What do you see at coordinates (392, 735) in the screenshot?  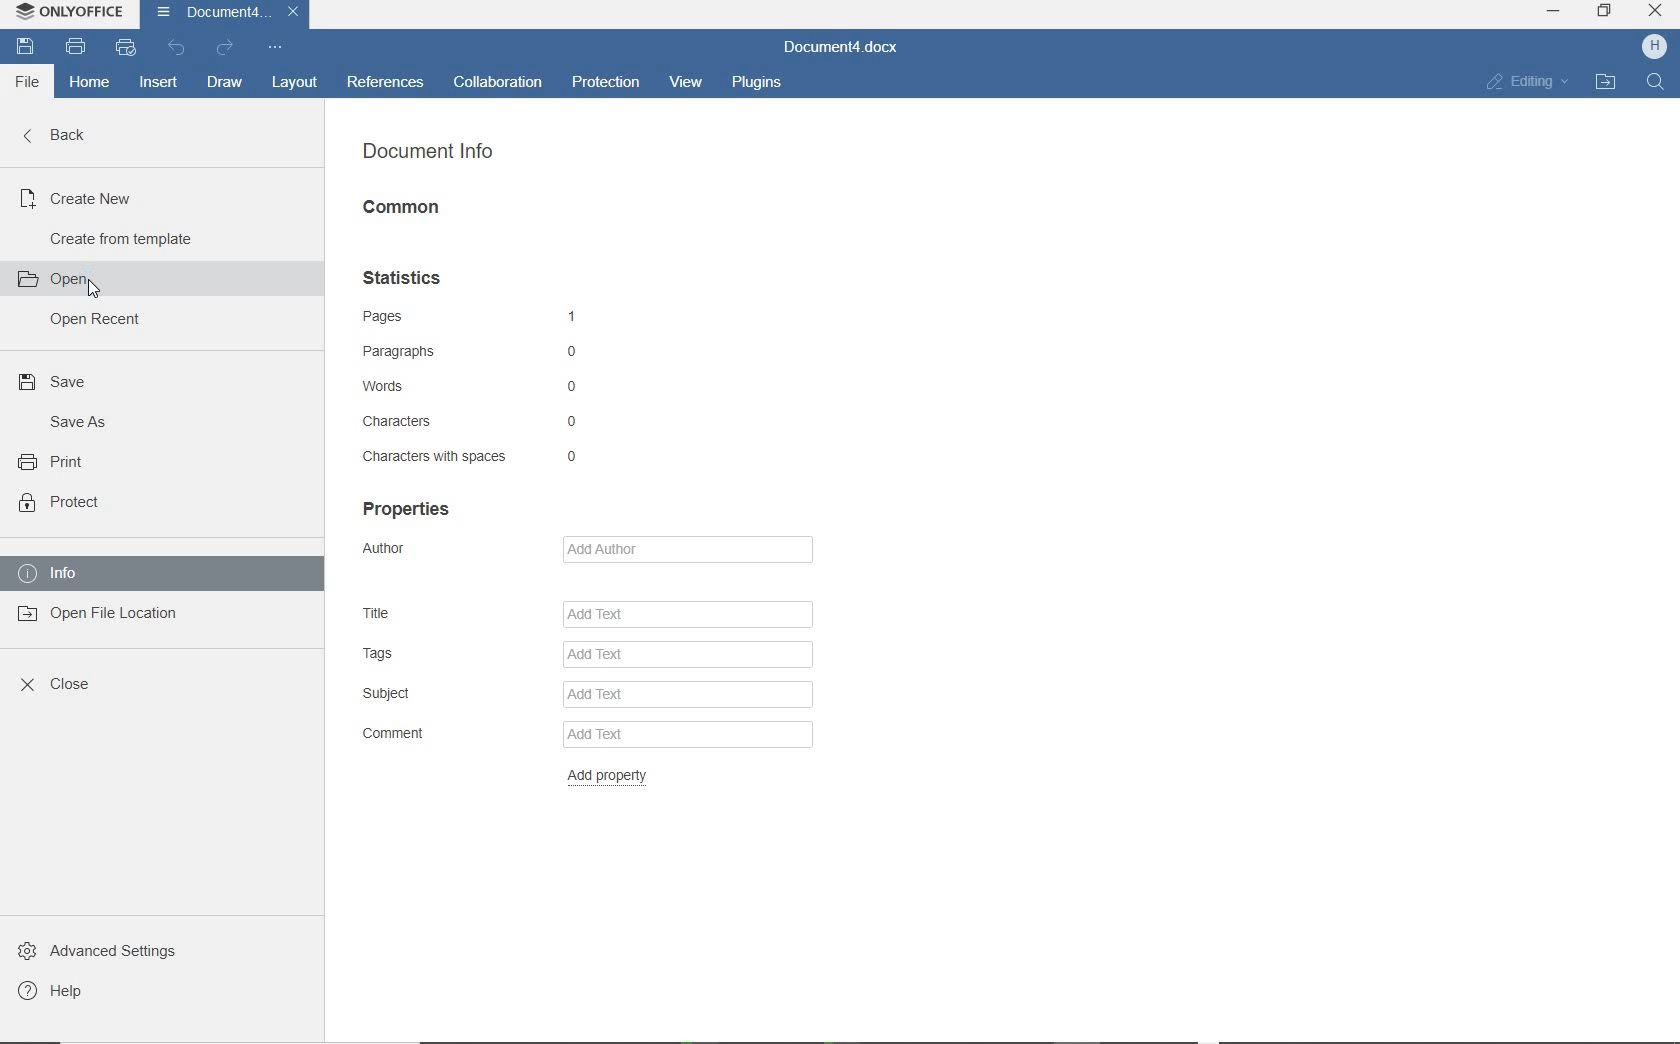 I see `comment` at bounding box center [392, 735].